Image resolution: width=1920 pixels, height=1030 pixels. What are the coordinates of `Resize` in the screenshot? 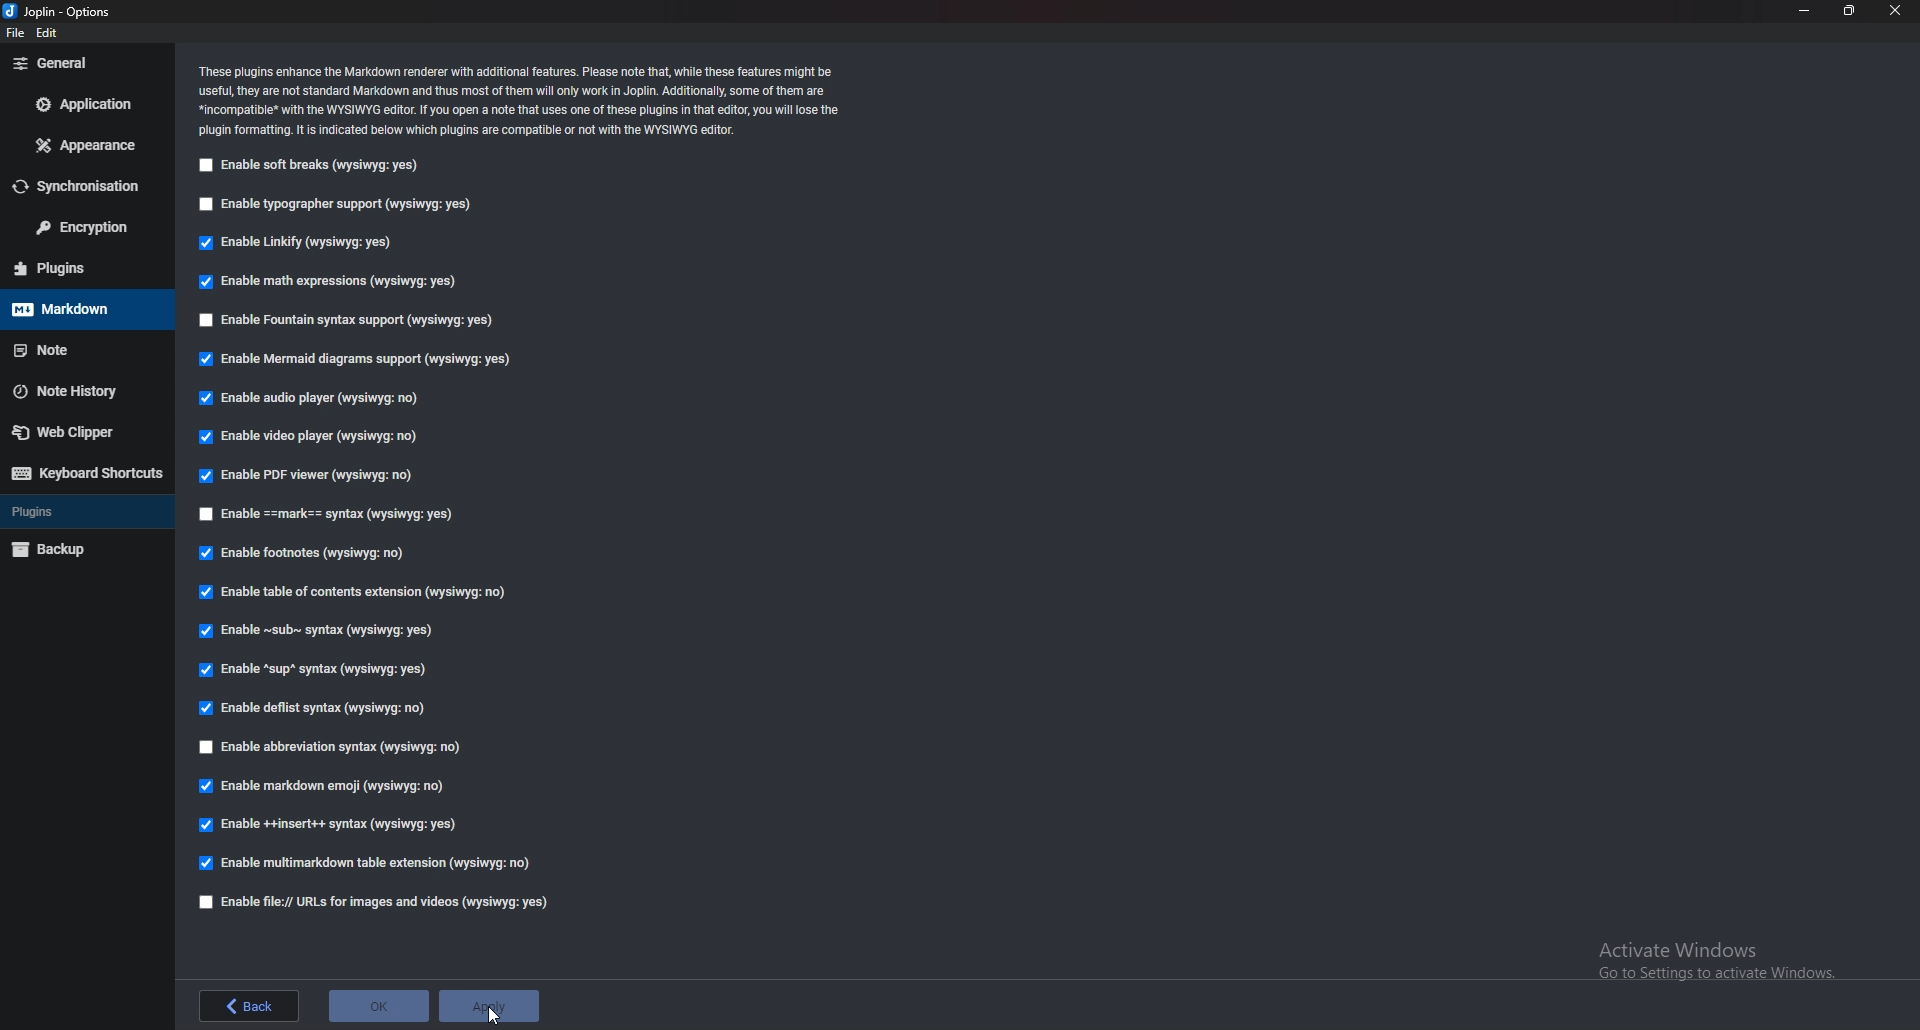 It's located at (1849, 11).